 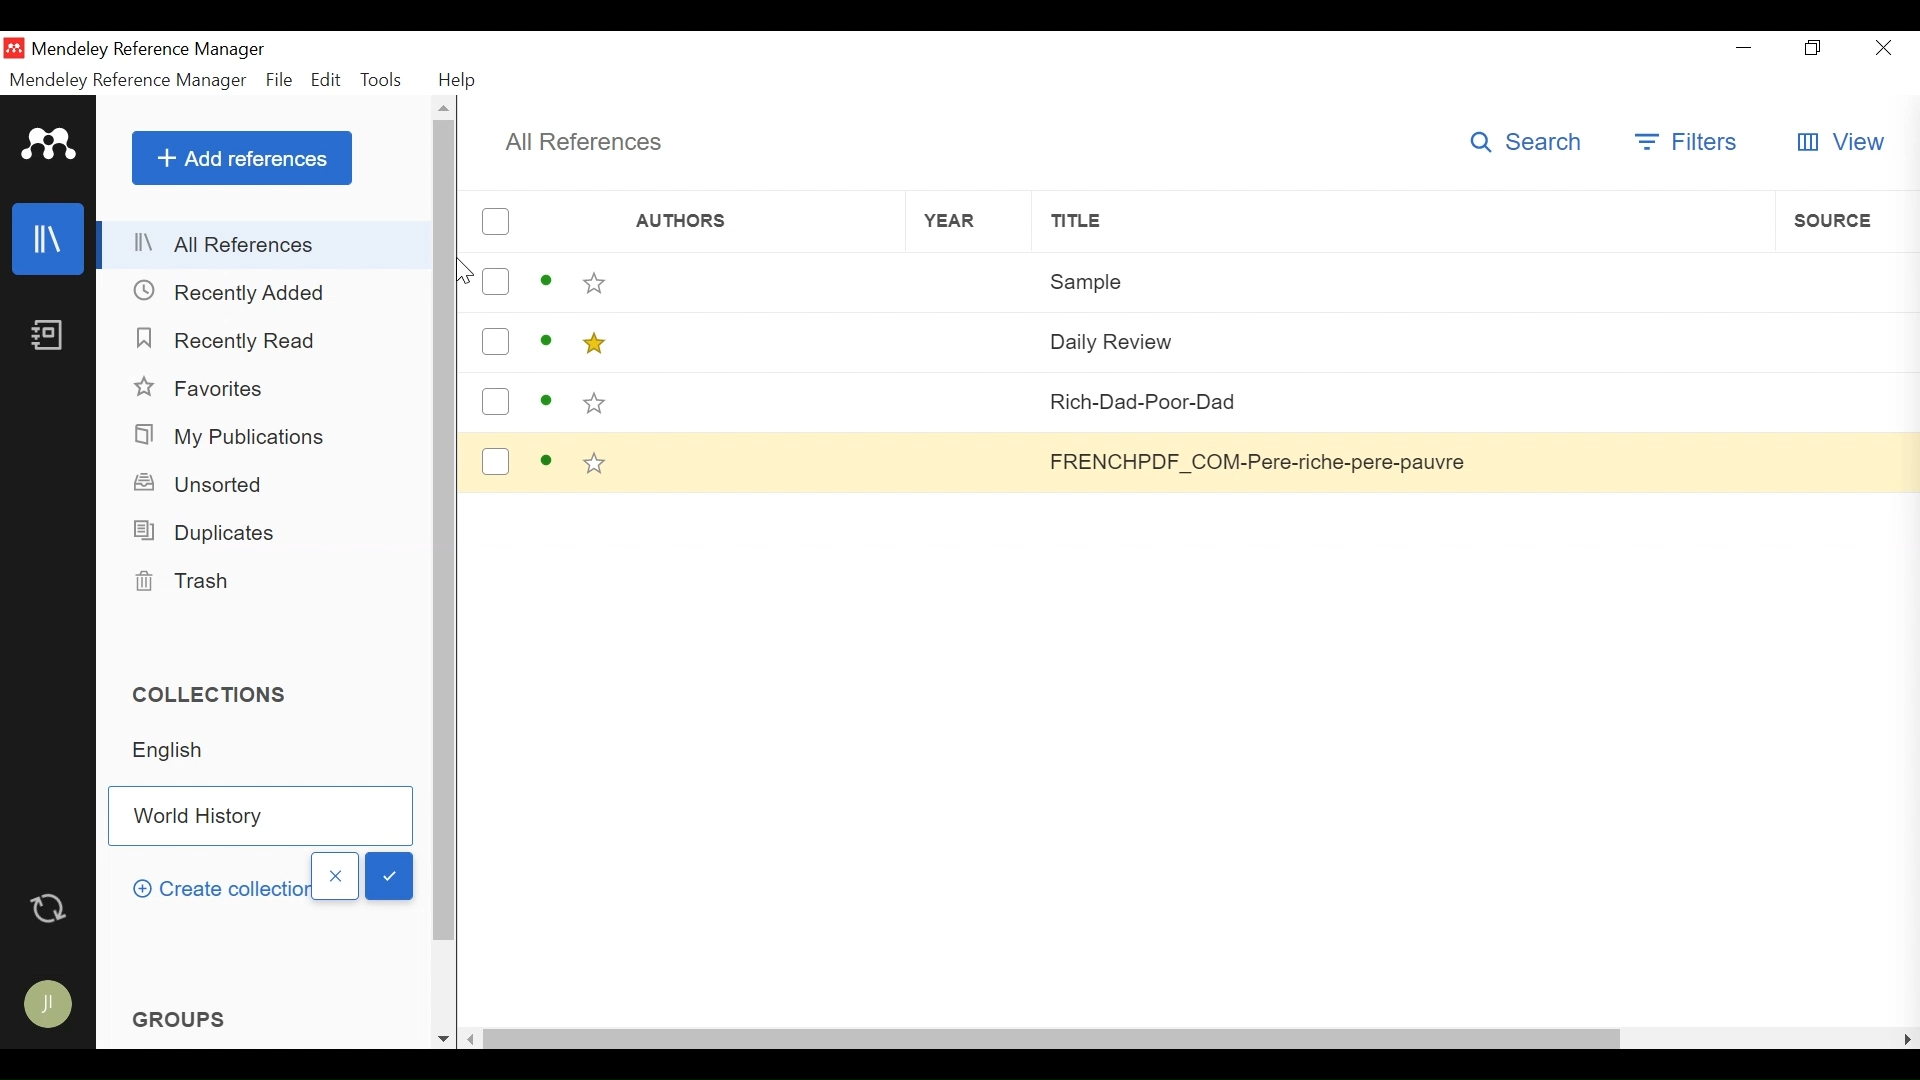 I want to click on Year, so click(x=970, y=340).